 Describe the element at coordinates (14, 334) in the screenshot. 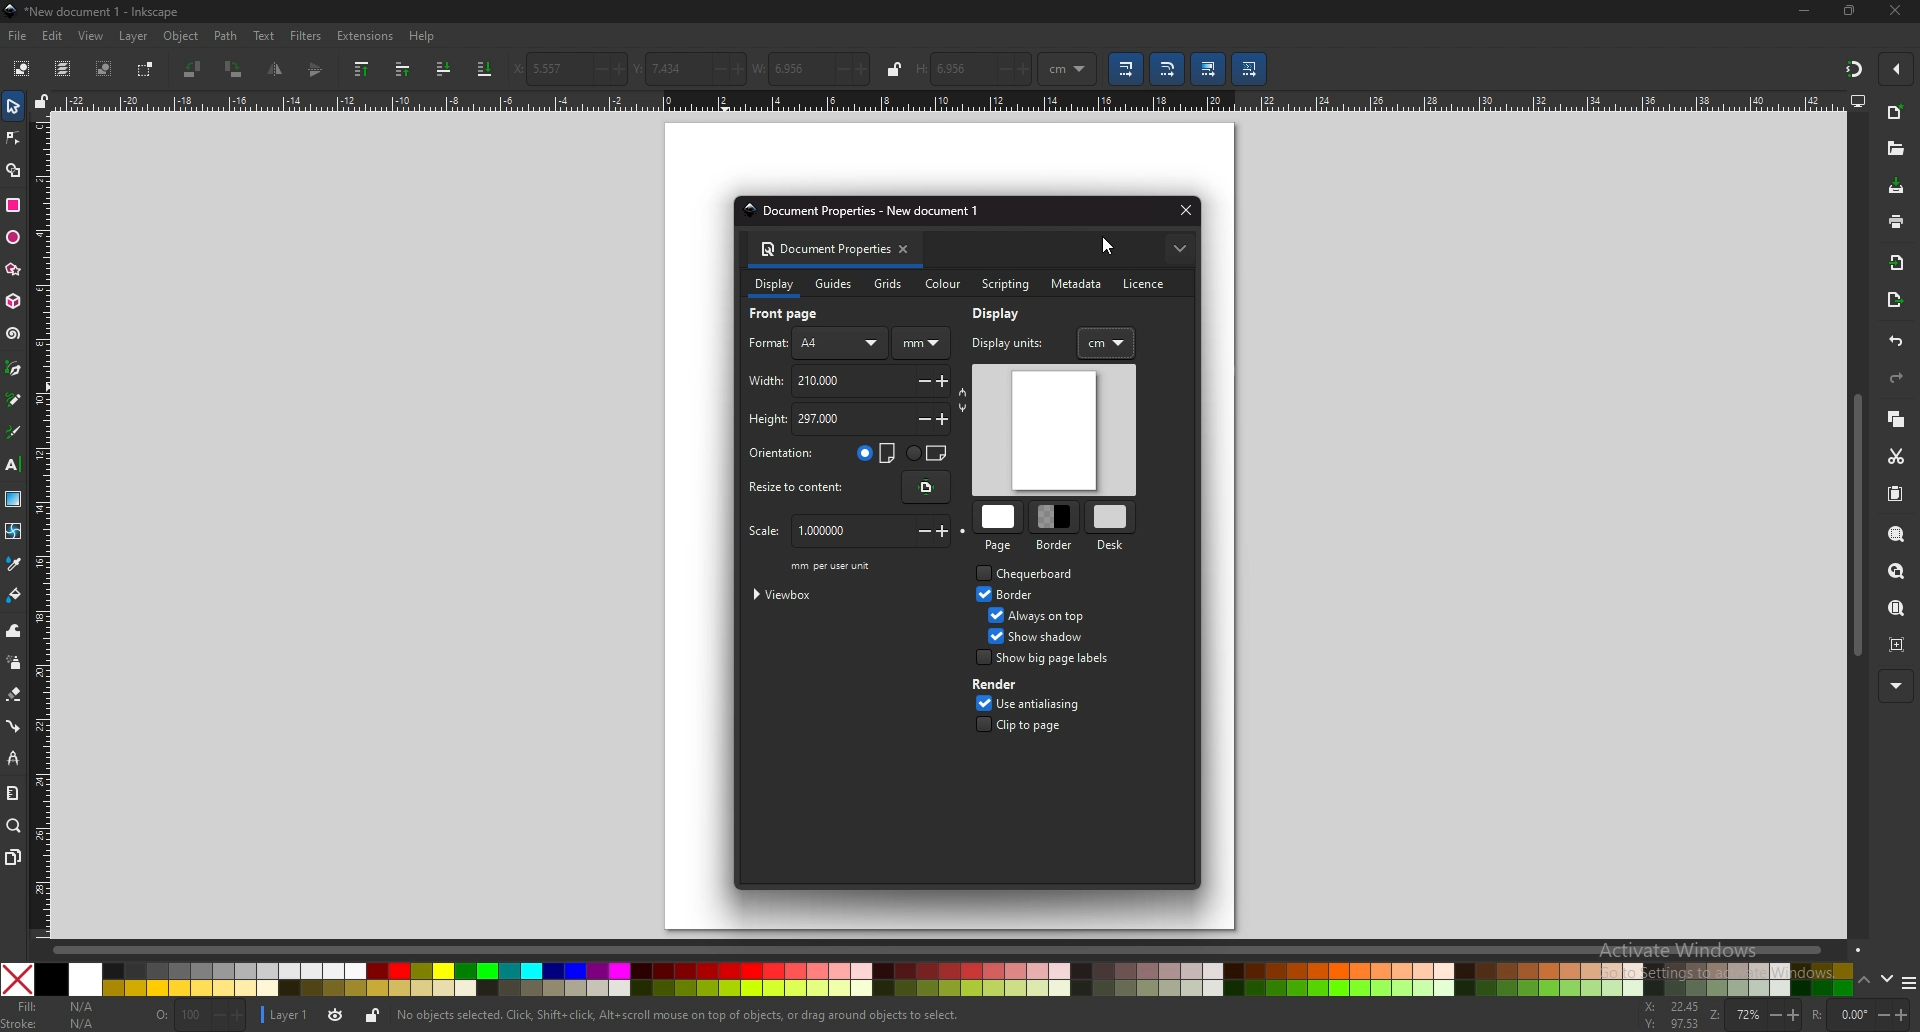

I see `spiral` at that location.